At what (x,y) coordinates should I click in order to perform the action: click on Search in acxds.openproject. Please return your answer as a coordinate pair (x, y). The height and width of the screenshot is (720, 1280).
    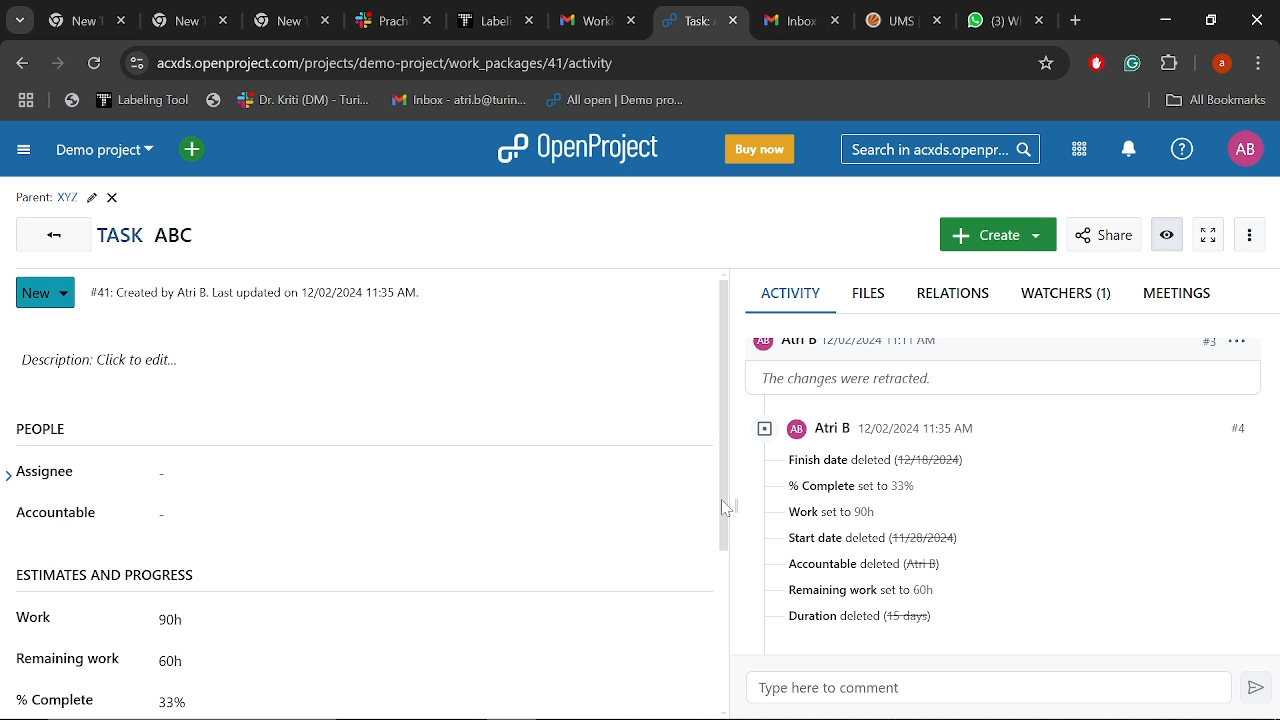
    Looking at the image, I should click on (940, 149).